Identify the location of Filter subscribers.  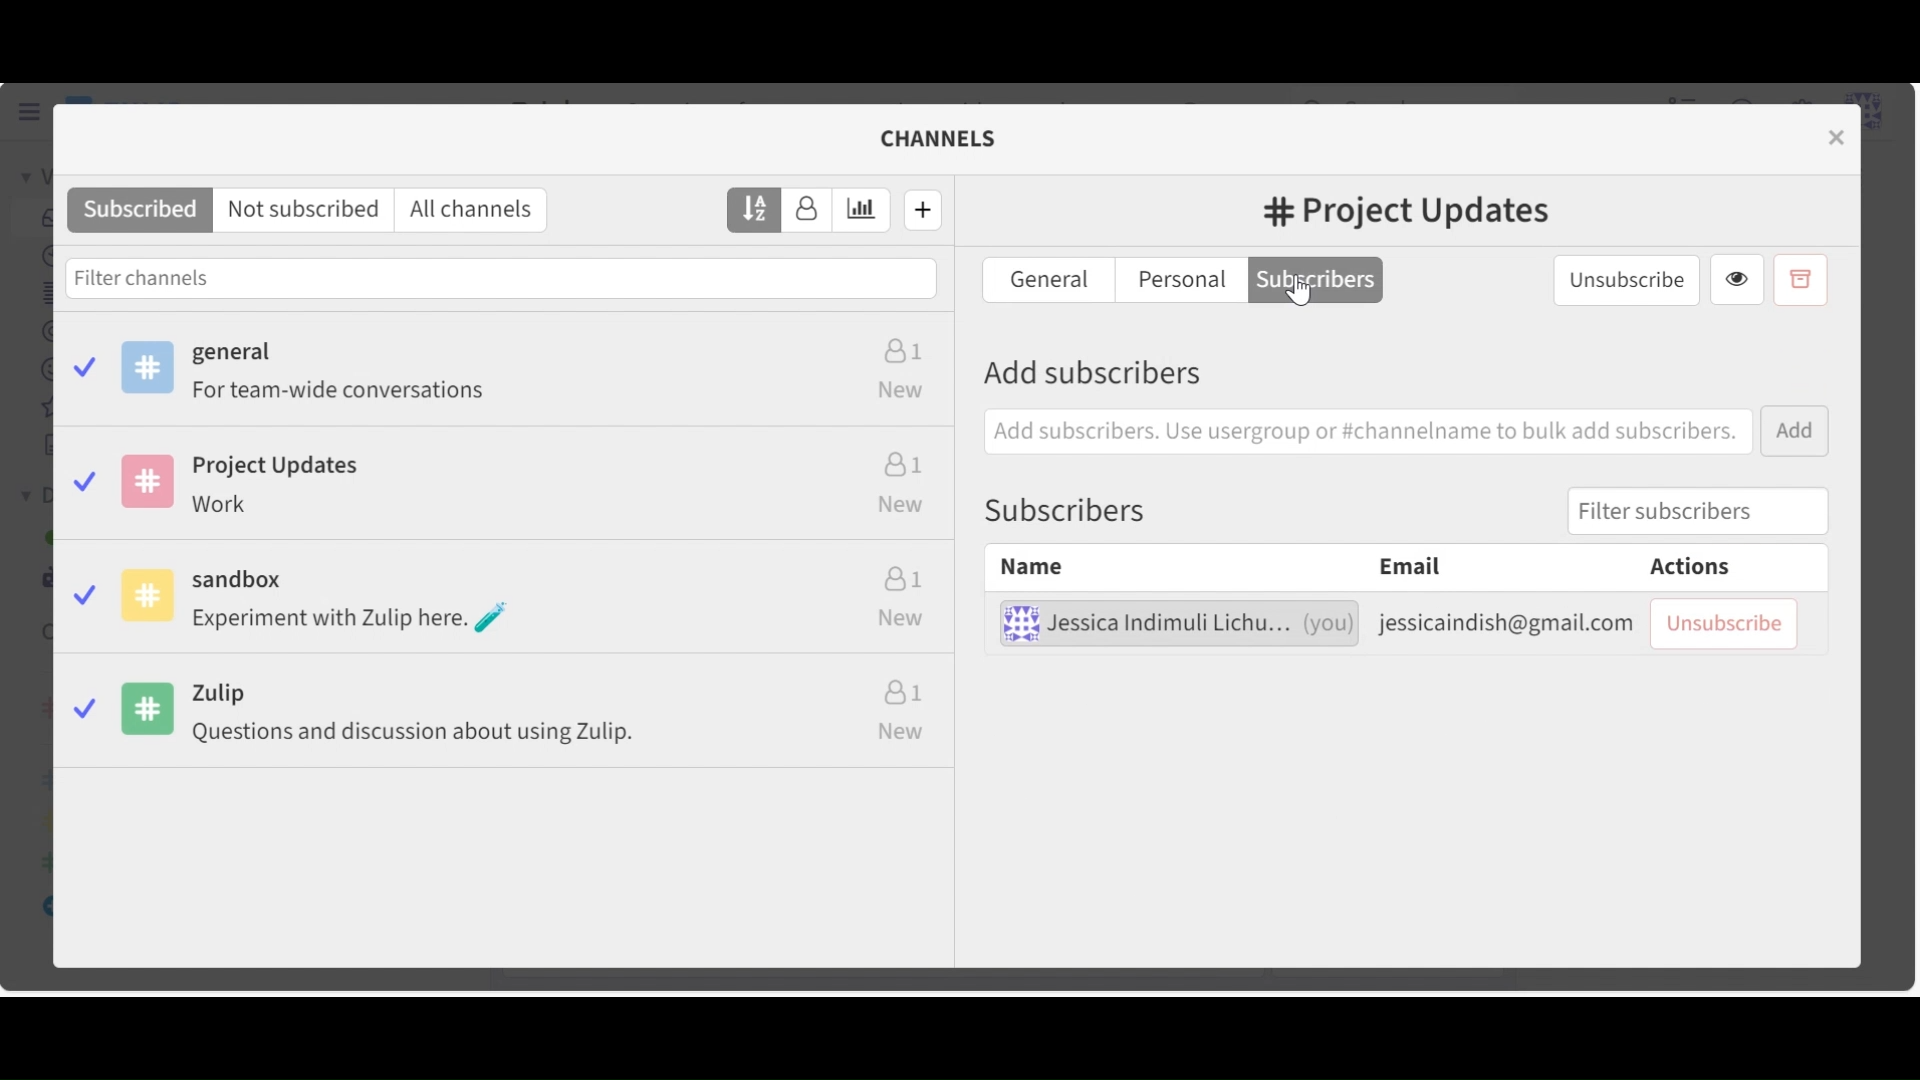
(1690, 511).